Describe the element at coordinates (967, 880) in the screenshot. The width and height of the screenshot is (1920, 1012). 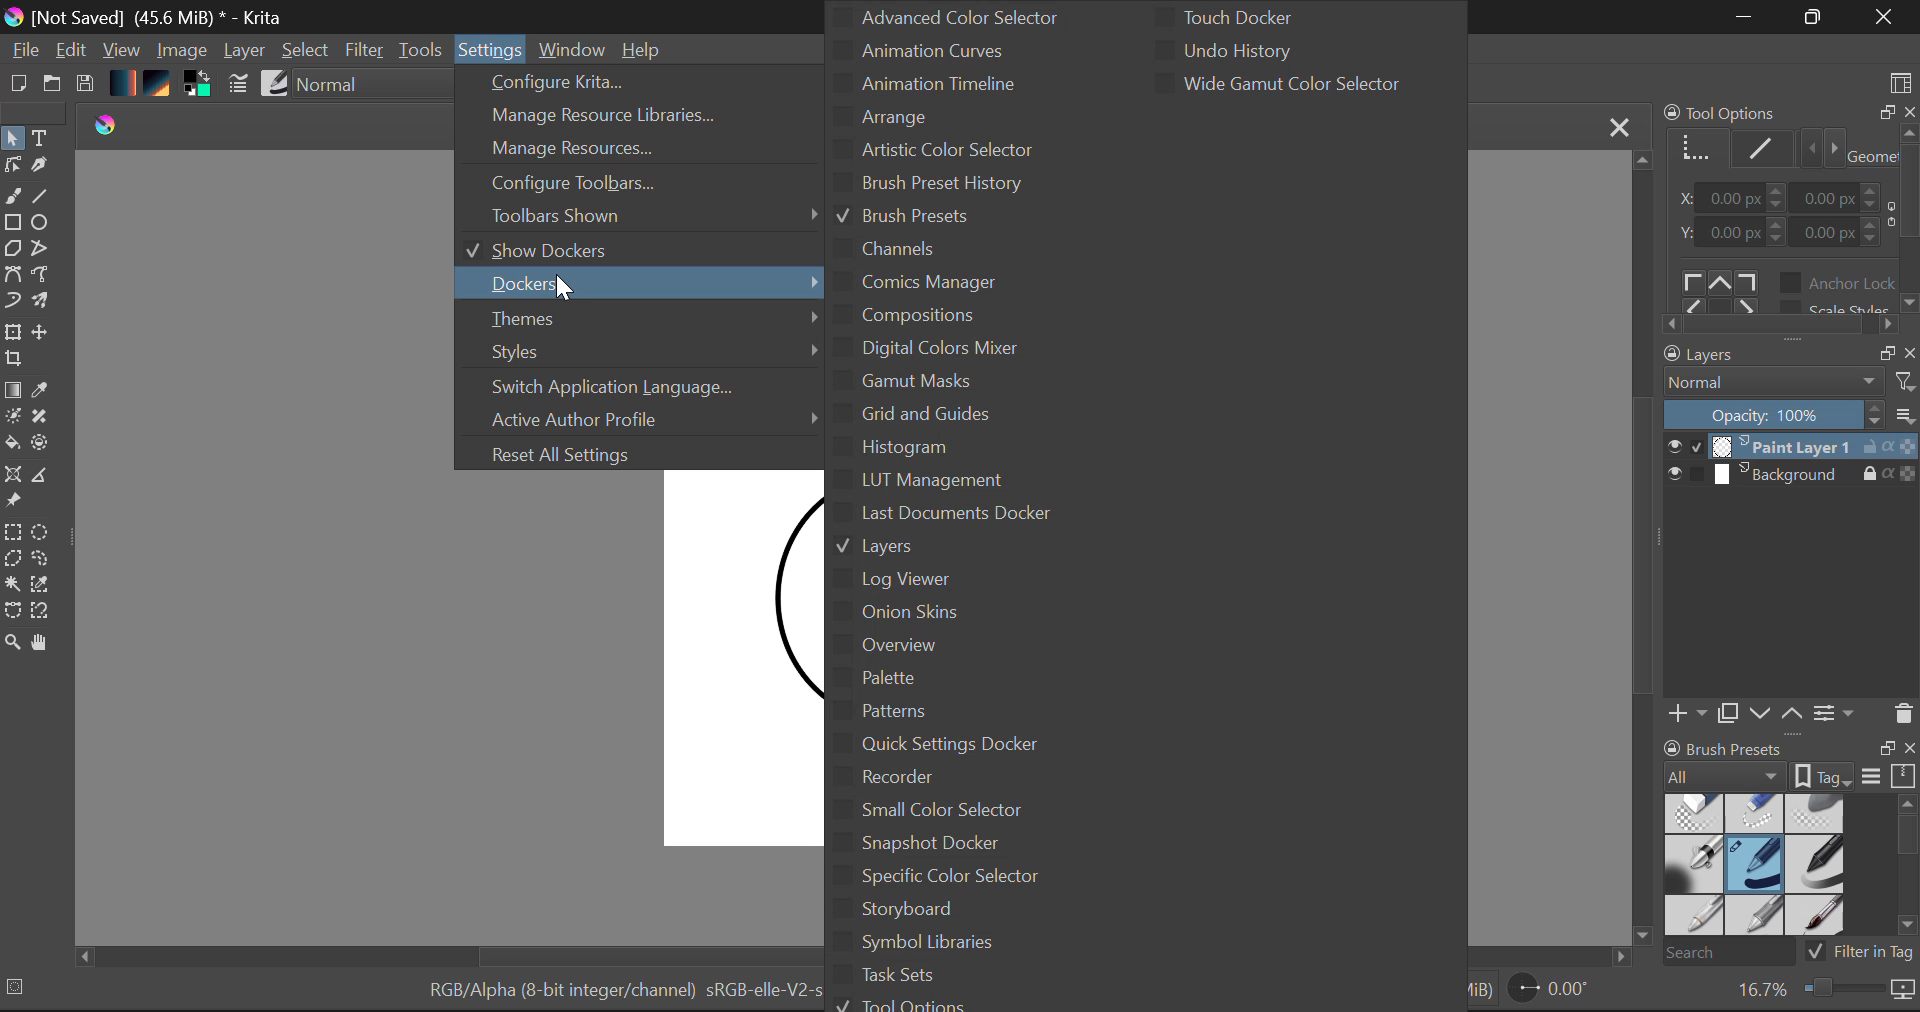
I see `Specific Color Selector` at that location.